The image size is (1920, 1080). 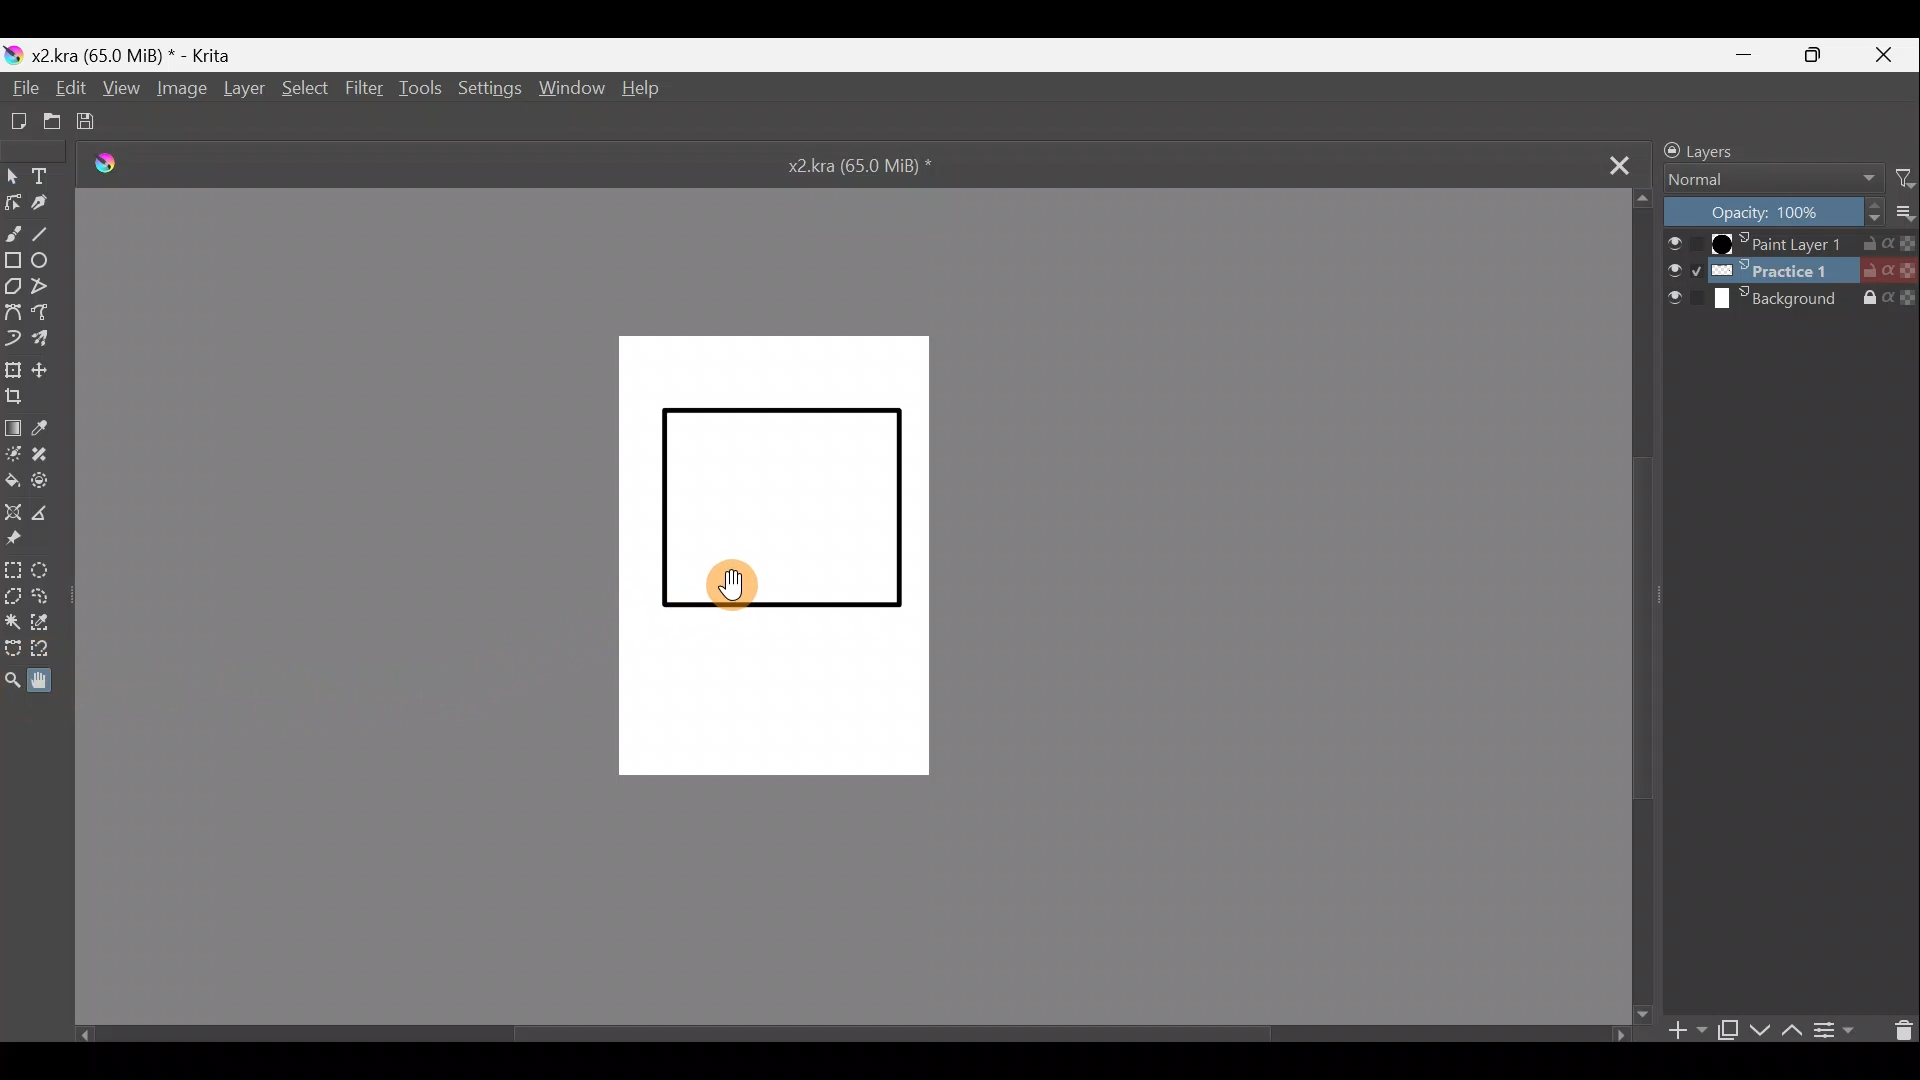 What do you see at coordinates (649, 90) in the screenshot?
I see `Help` at bounding box center [649, 90].